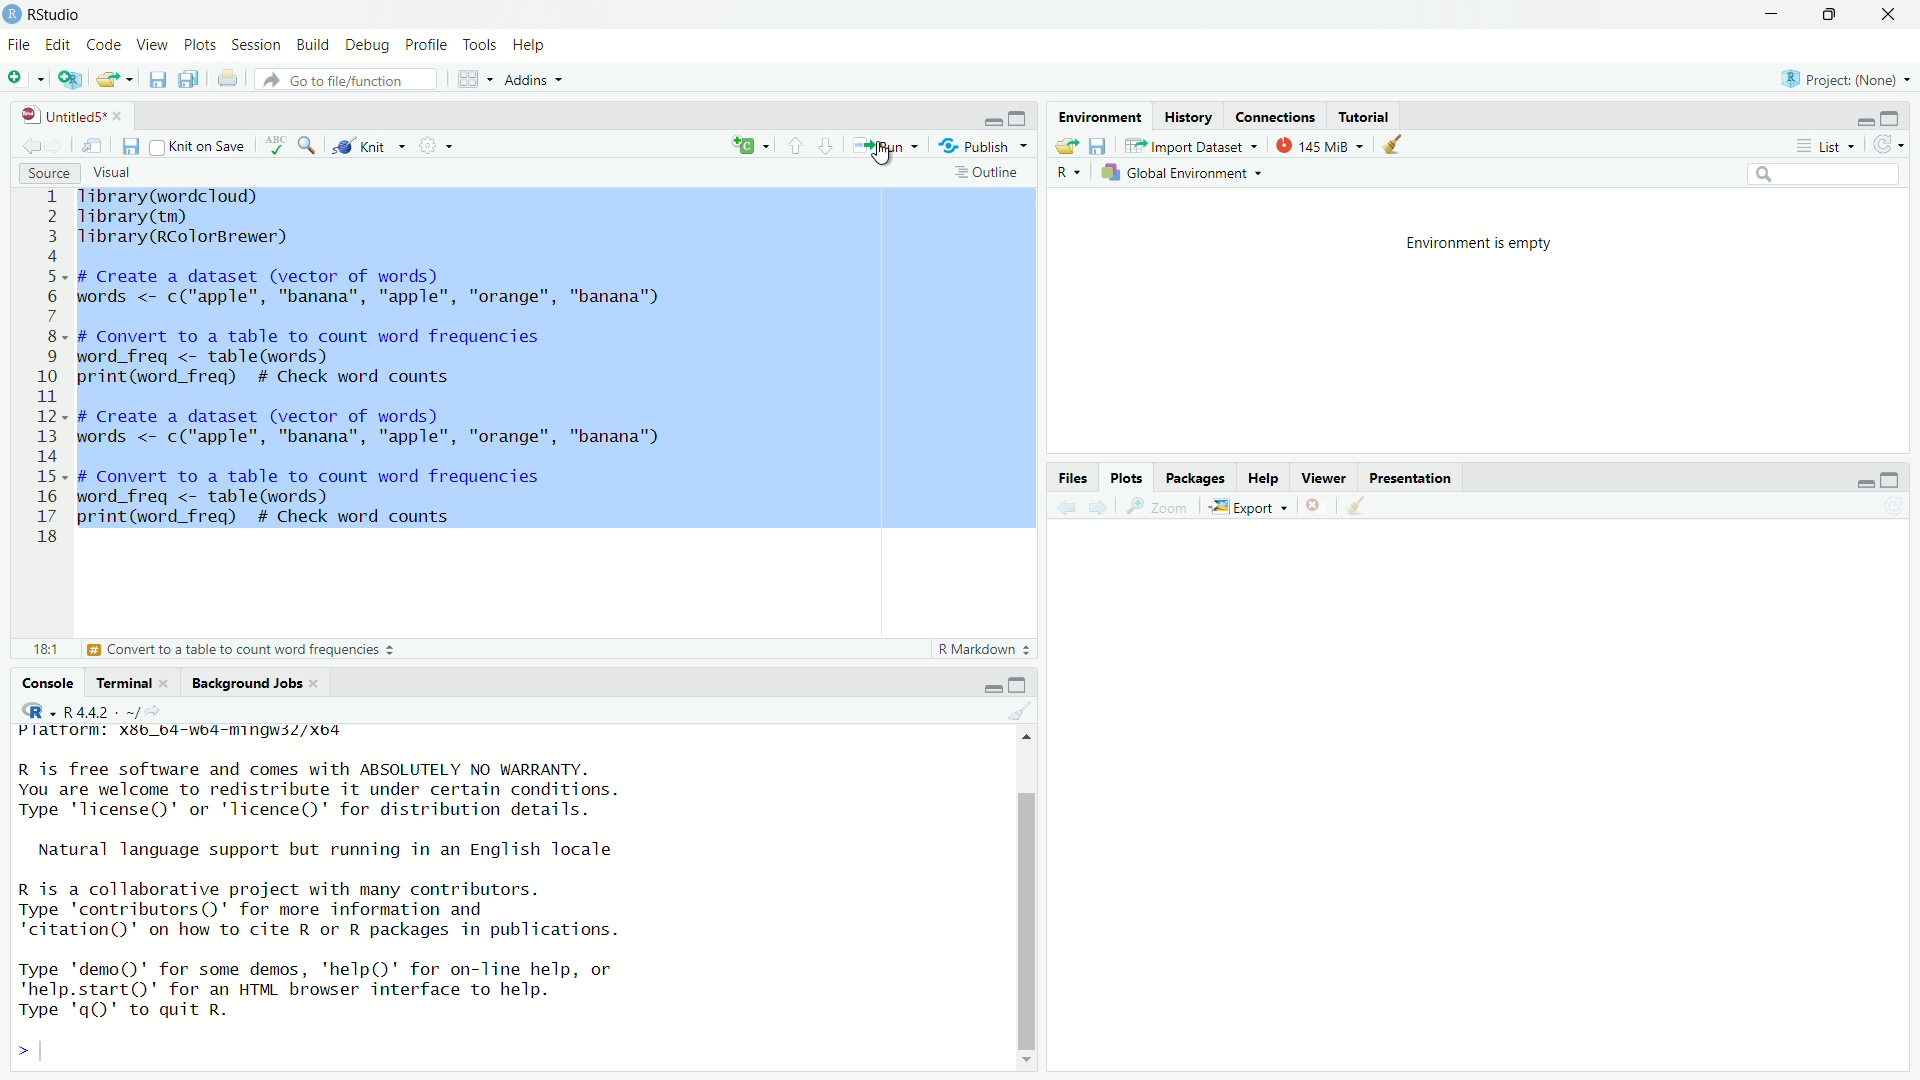 The width and height of the screenshot is (1920, 1080). Describe the element at coordinates (197, 147) in the screenshot. I see `Kint on save` at that location.